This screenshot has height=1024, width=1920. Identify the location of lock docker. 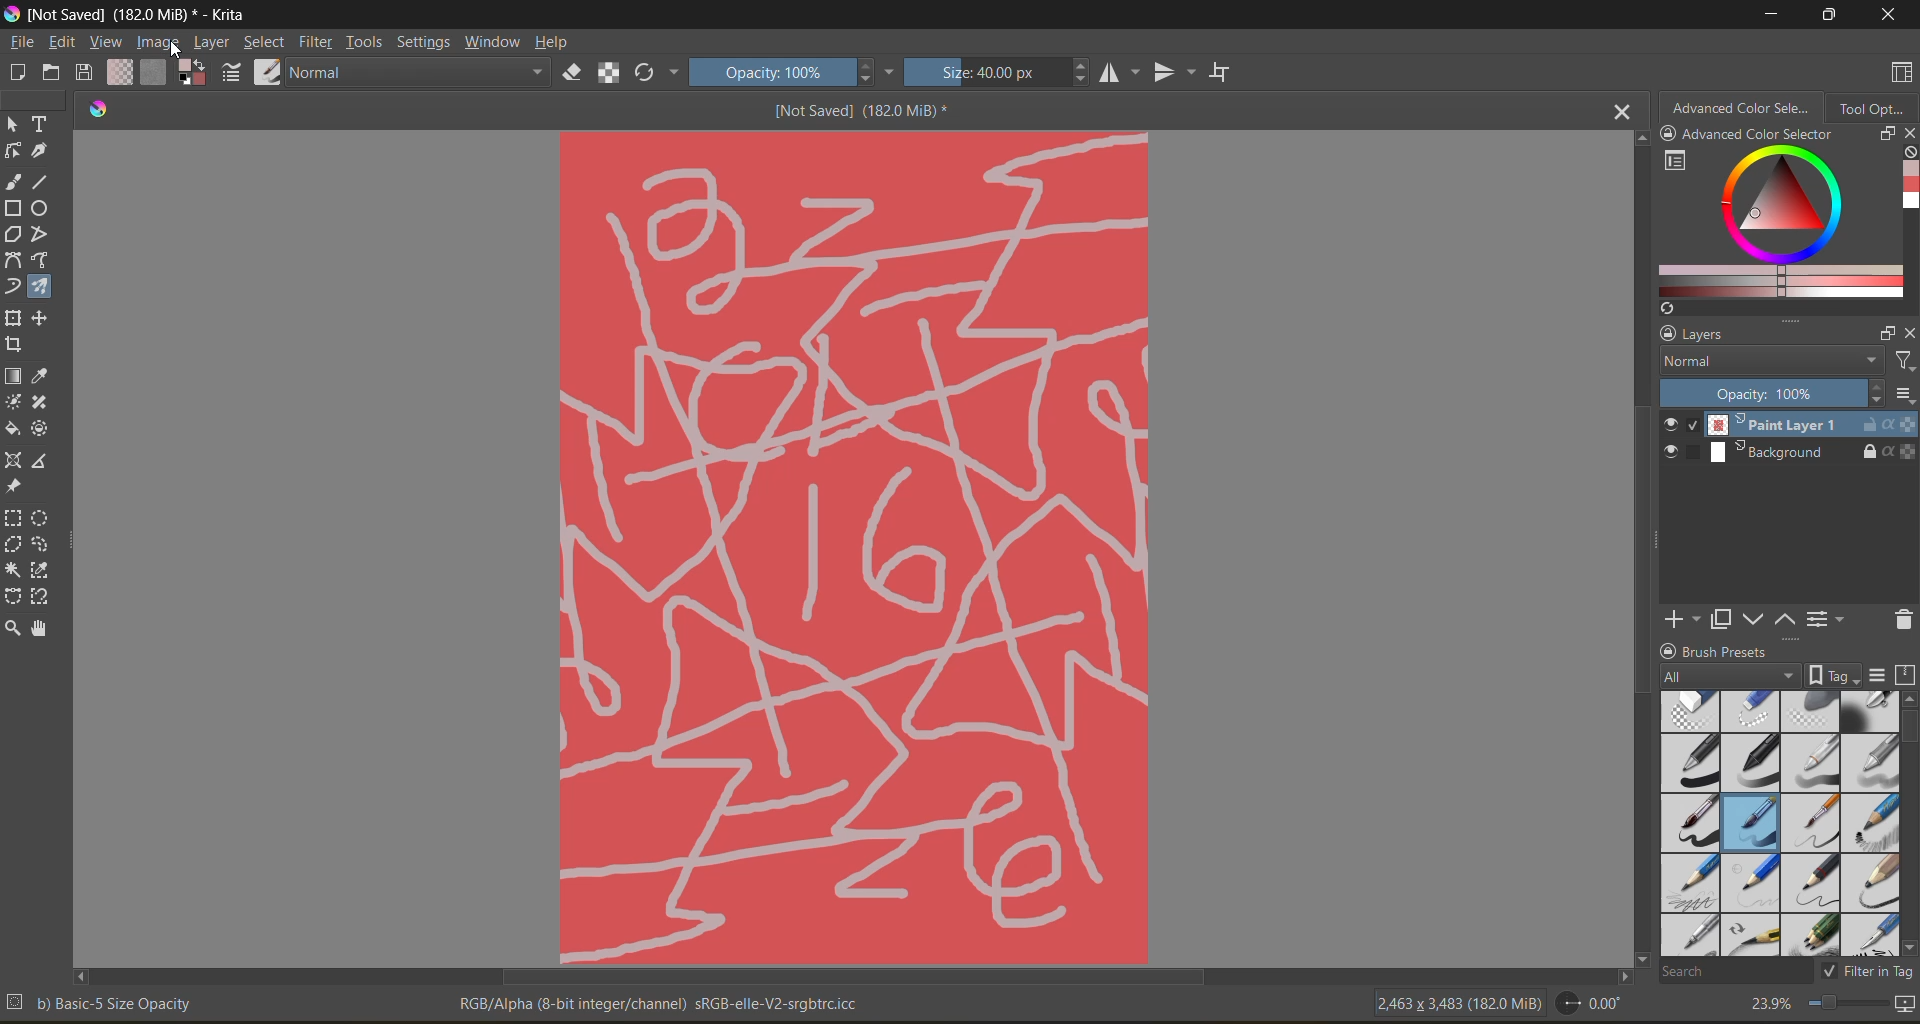
(1673, 650).